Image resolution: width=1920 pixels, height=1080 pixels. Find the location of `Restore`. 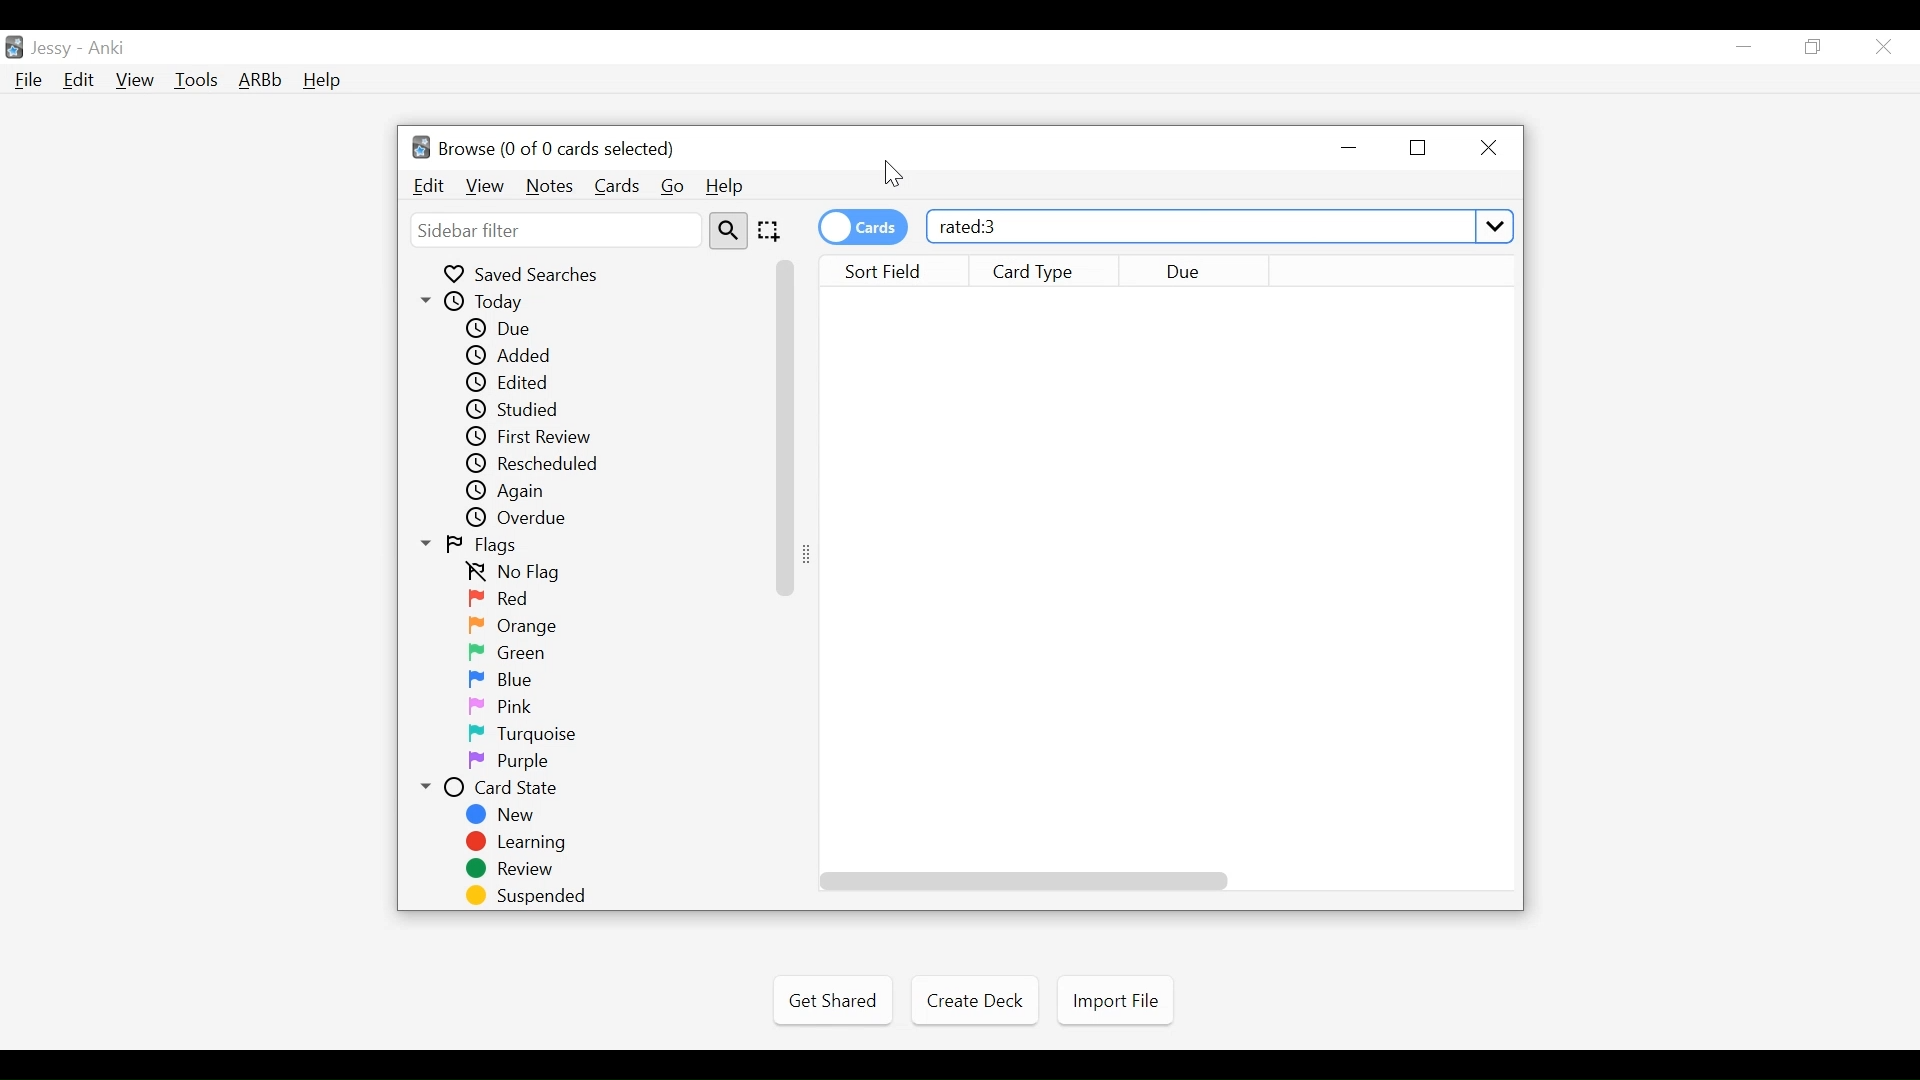

Restore is located at coordinates (1418, 150).